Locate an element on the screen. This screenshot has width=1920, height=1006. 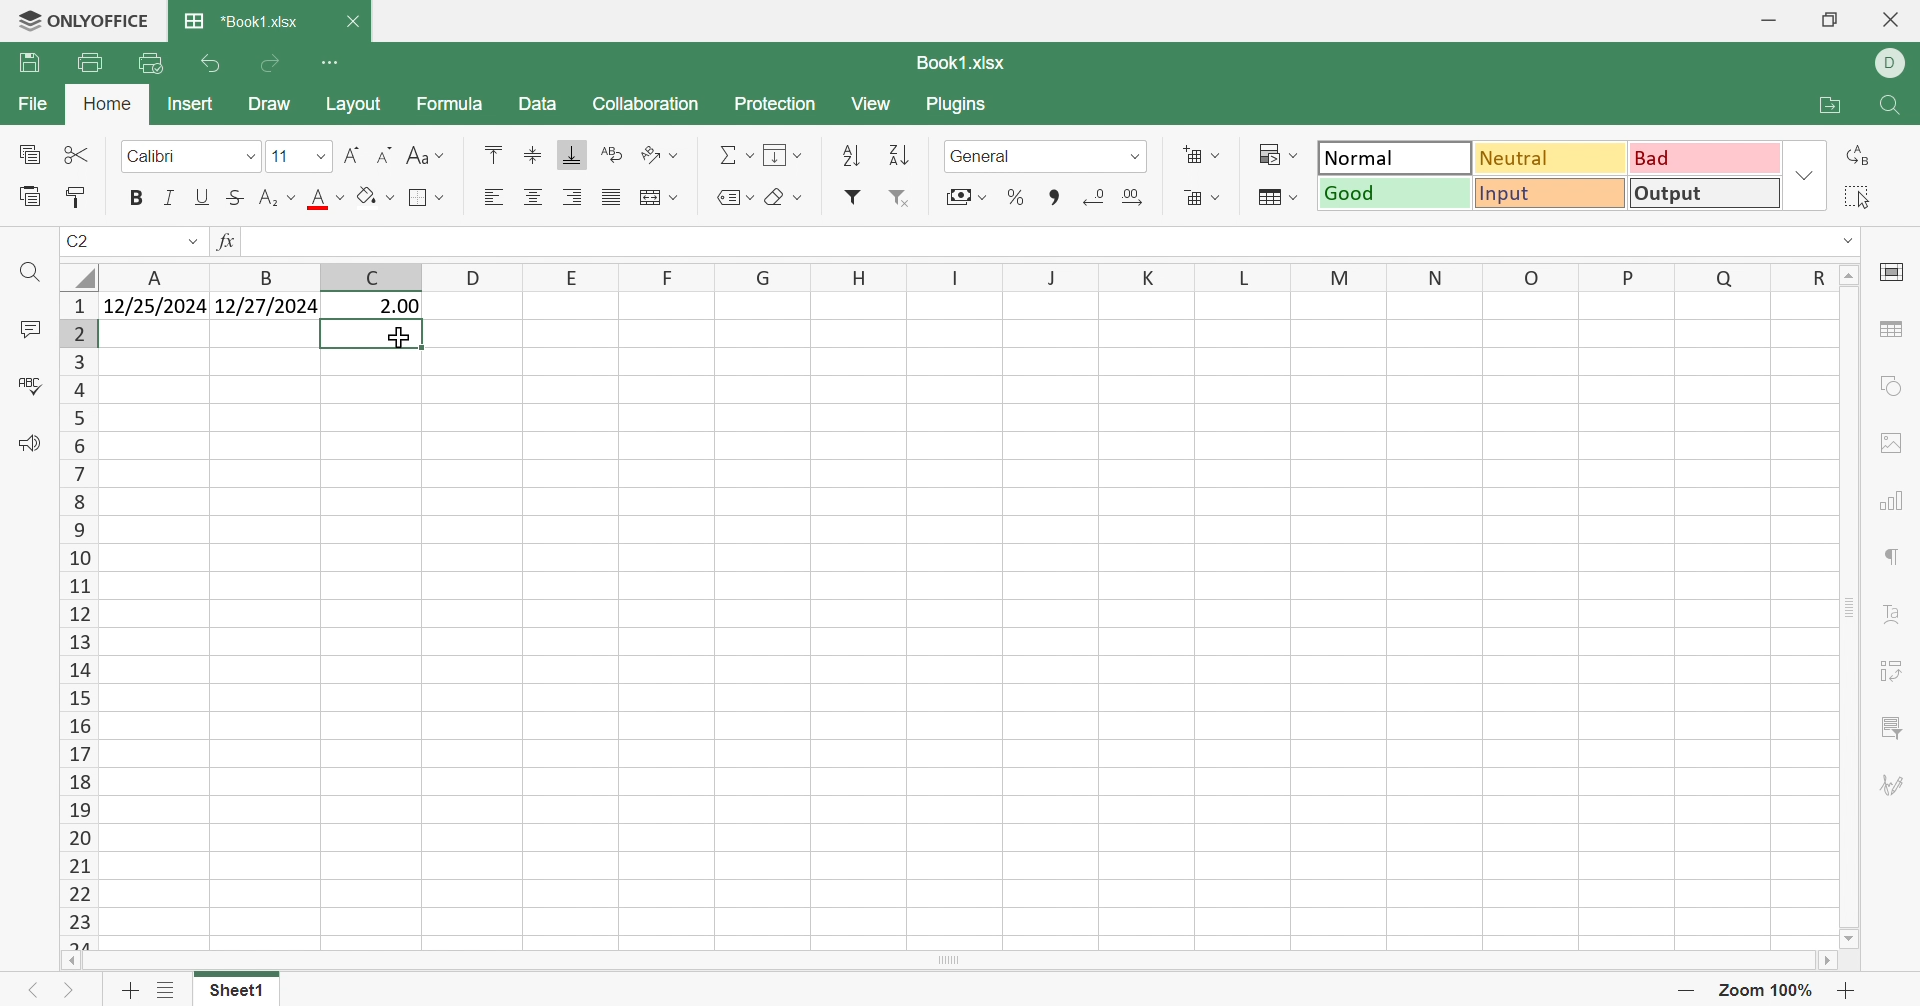
Cursor is located at coordinates (403, 338).